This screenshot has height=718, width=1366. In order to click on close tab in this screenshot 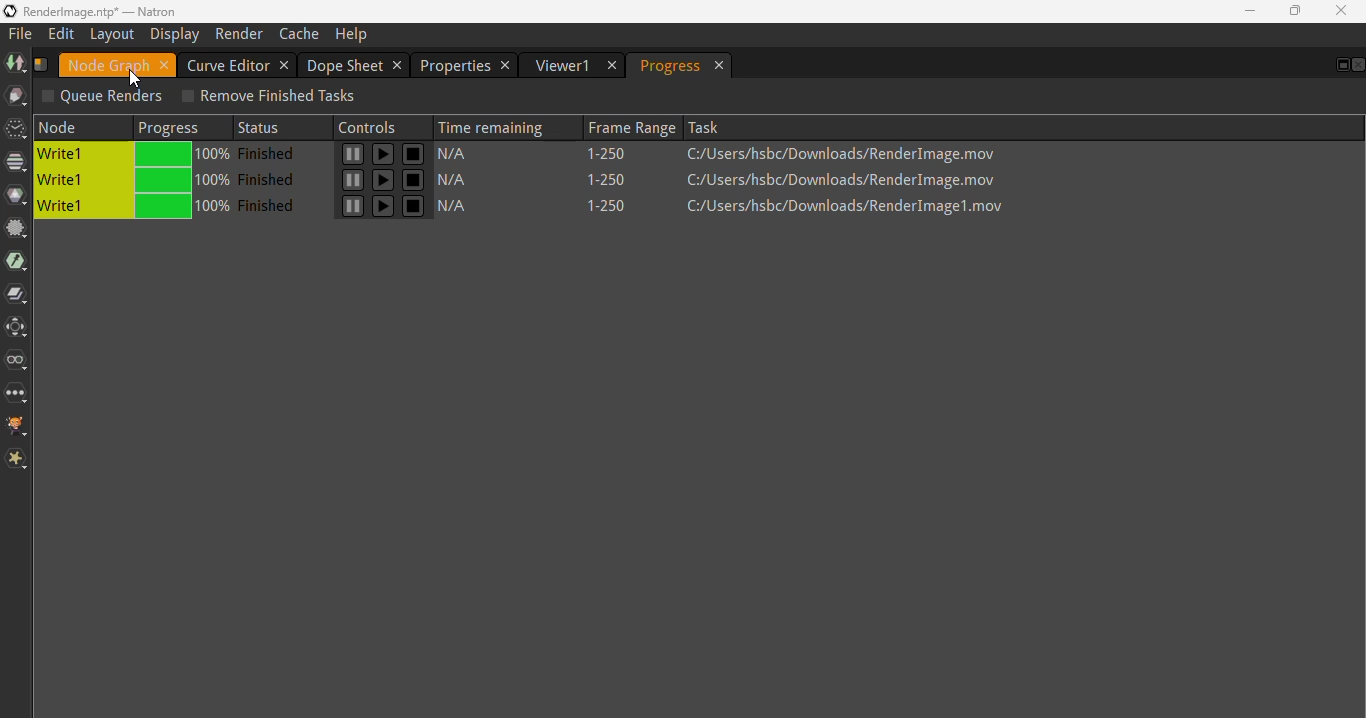, I will do `click(613, 66)`.